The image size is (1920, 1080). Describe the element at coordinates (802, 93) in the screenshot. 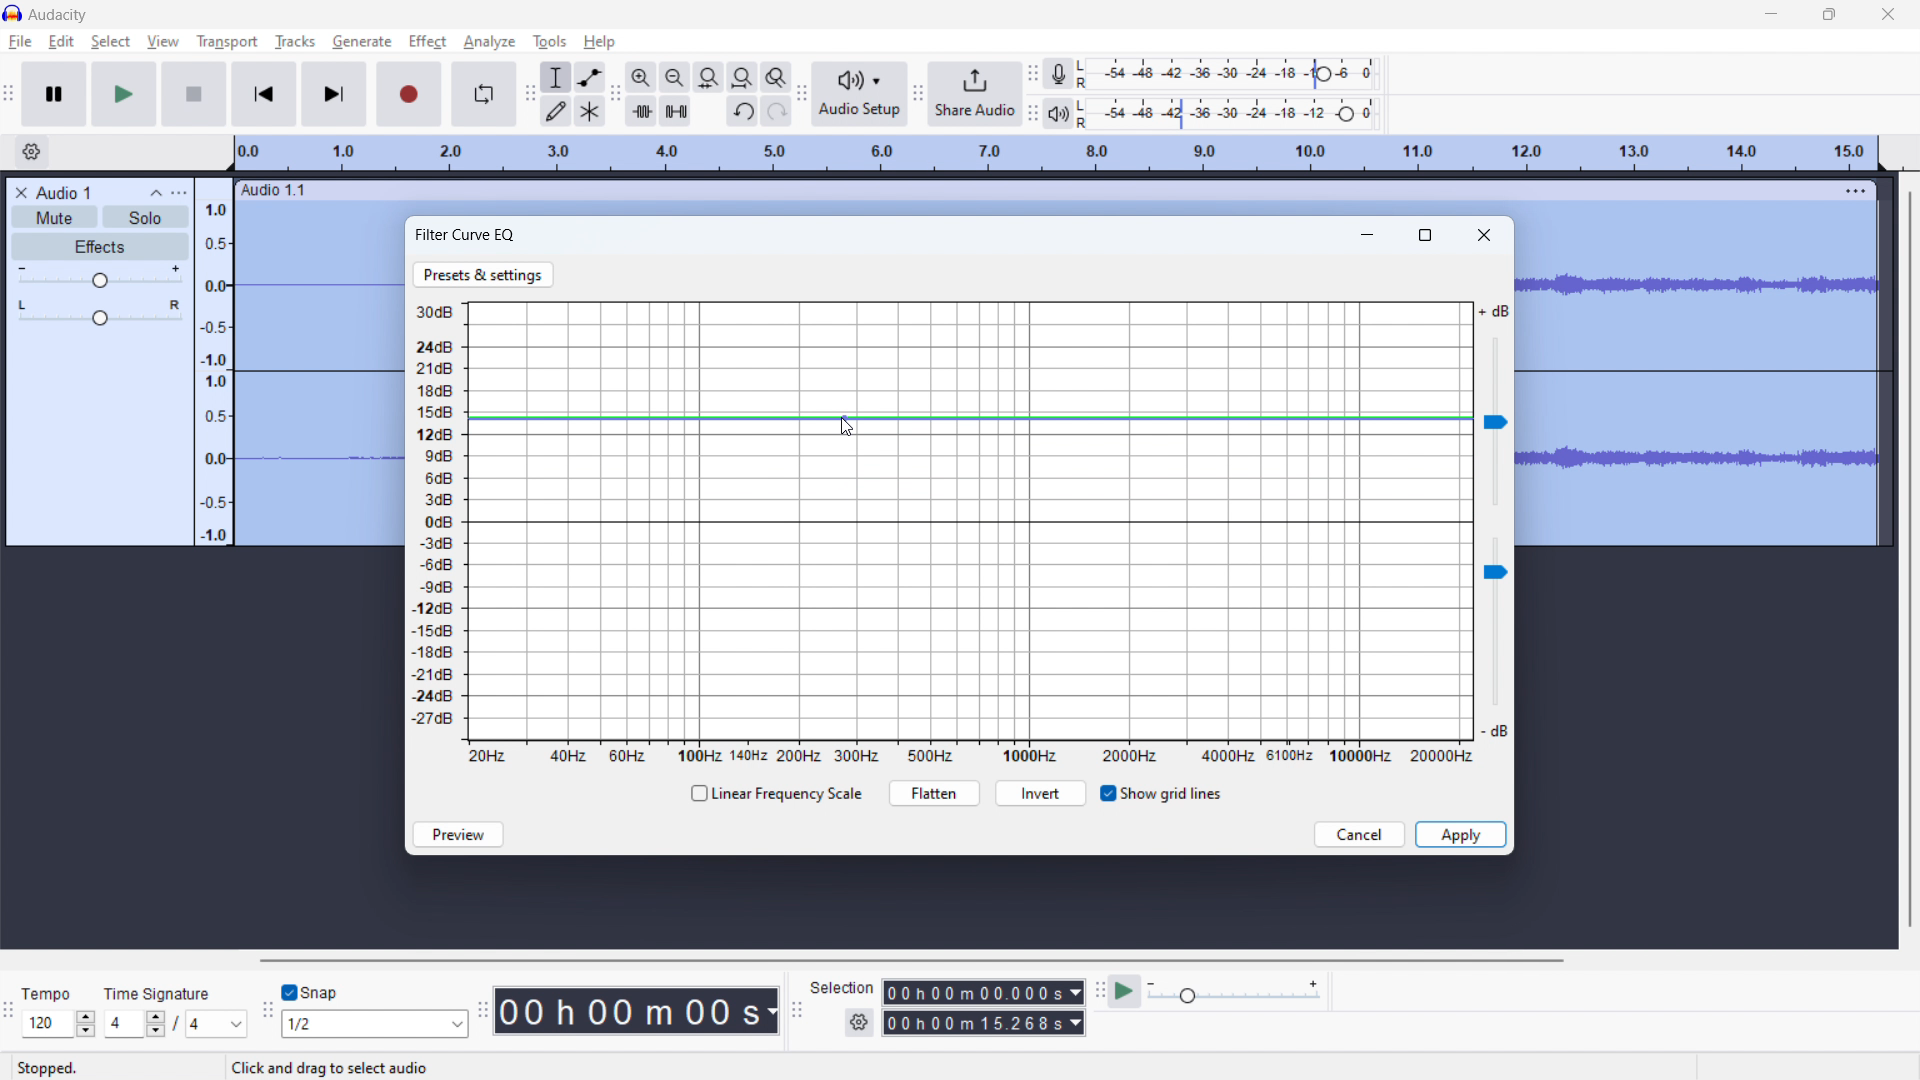

I see `audio setup toolbar` at that location.